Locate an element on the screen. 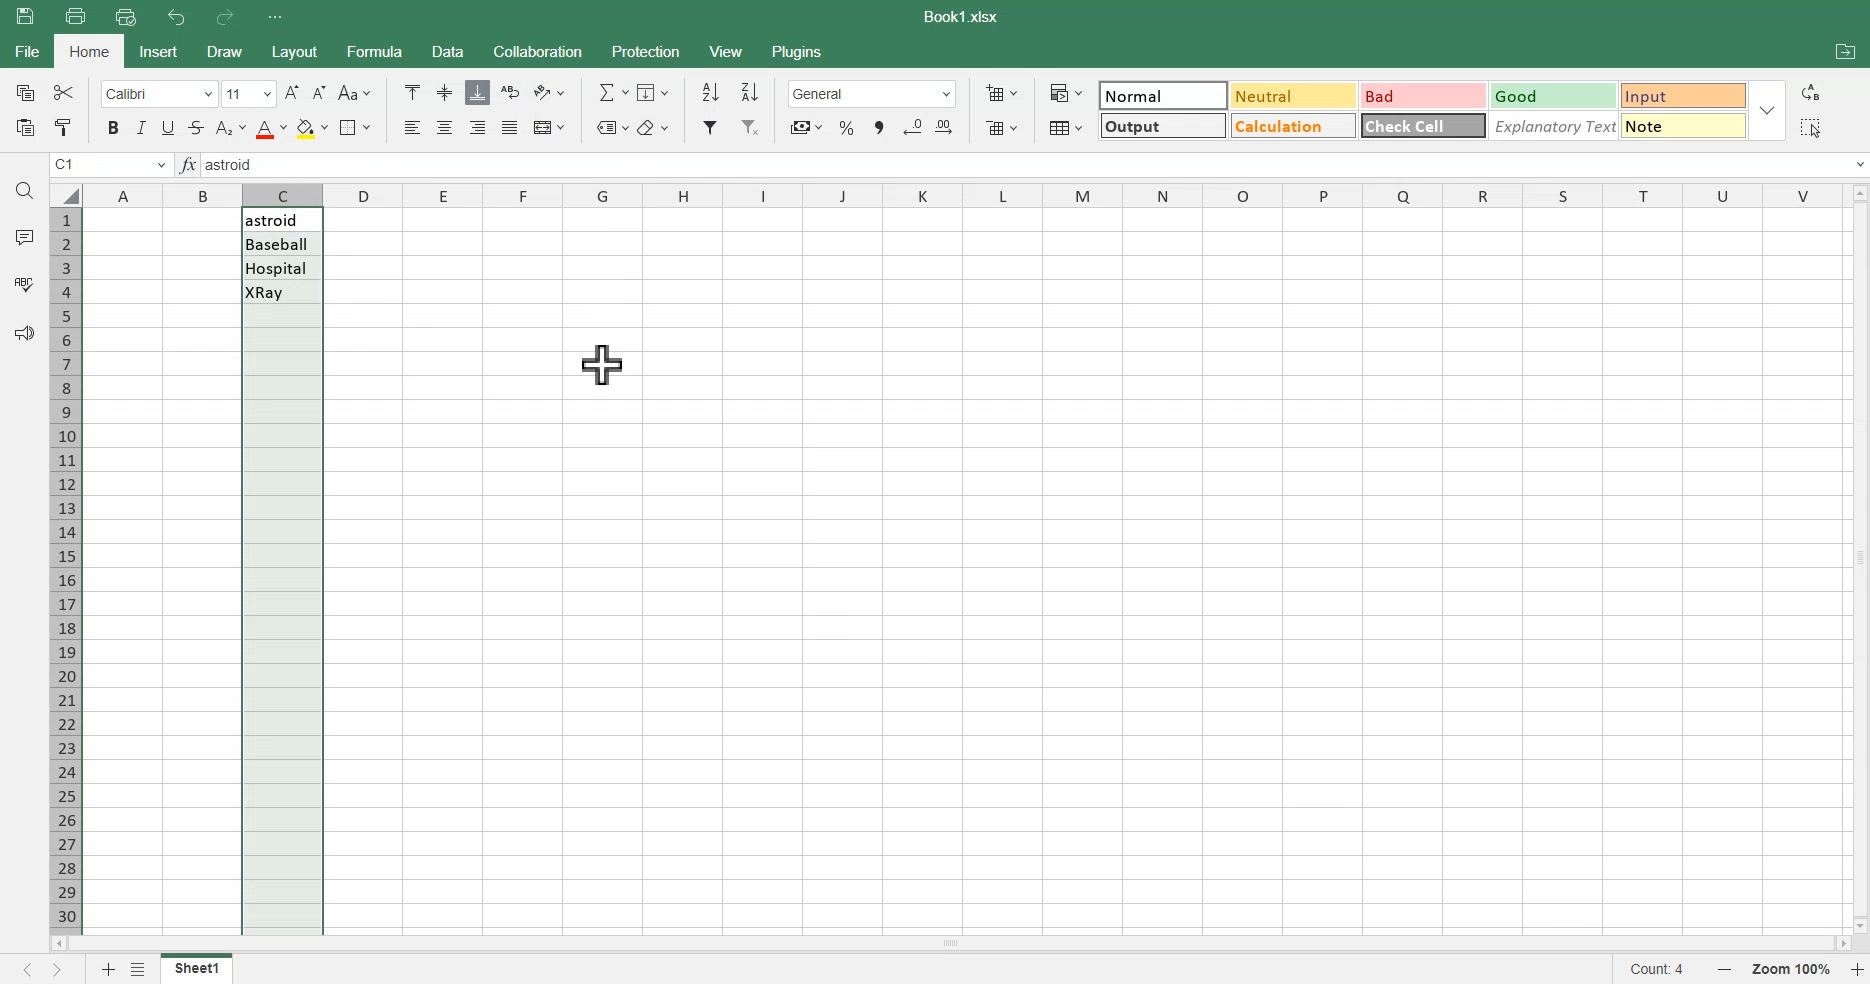 This screenshot has width=1870, height=984. Replace is located at coordinates (1814, 92).